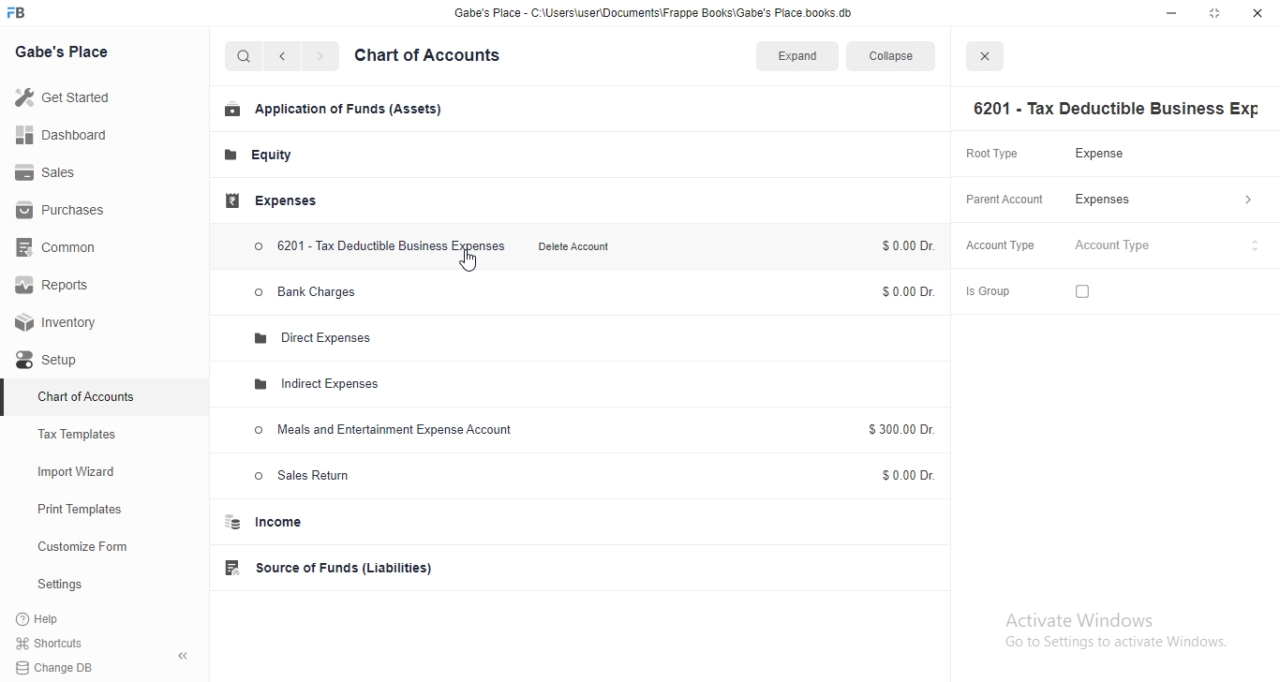 Image resolution: width=1280 pixels, height=682 pixels. I want to click on  Meals and Entertainment Expense Account, so click(390, 431).